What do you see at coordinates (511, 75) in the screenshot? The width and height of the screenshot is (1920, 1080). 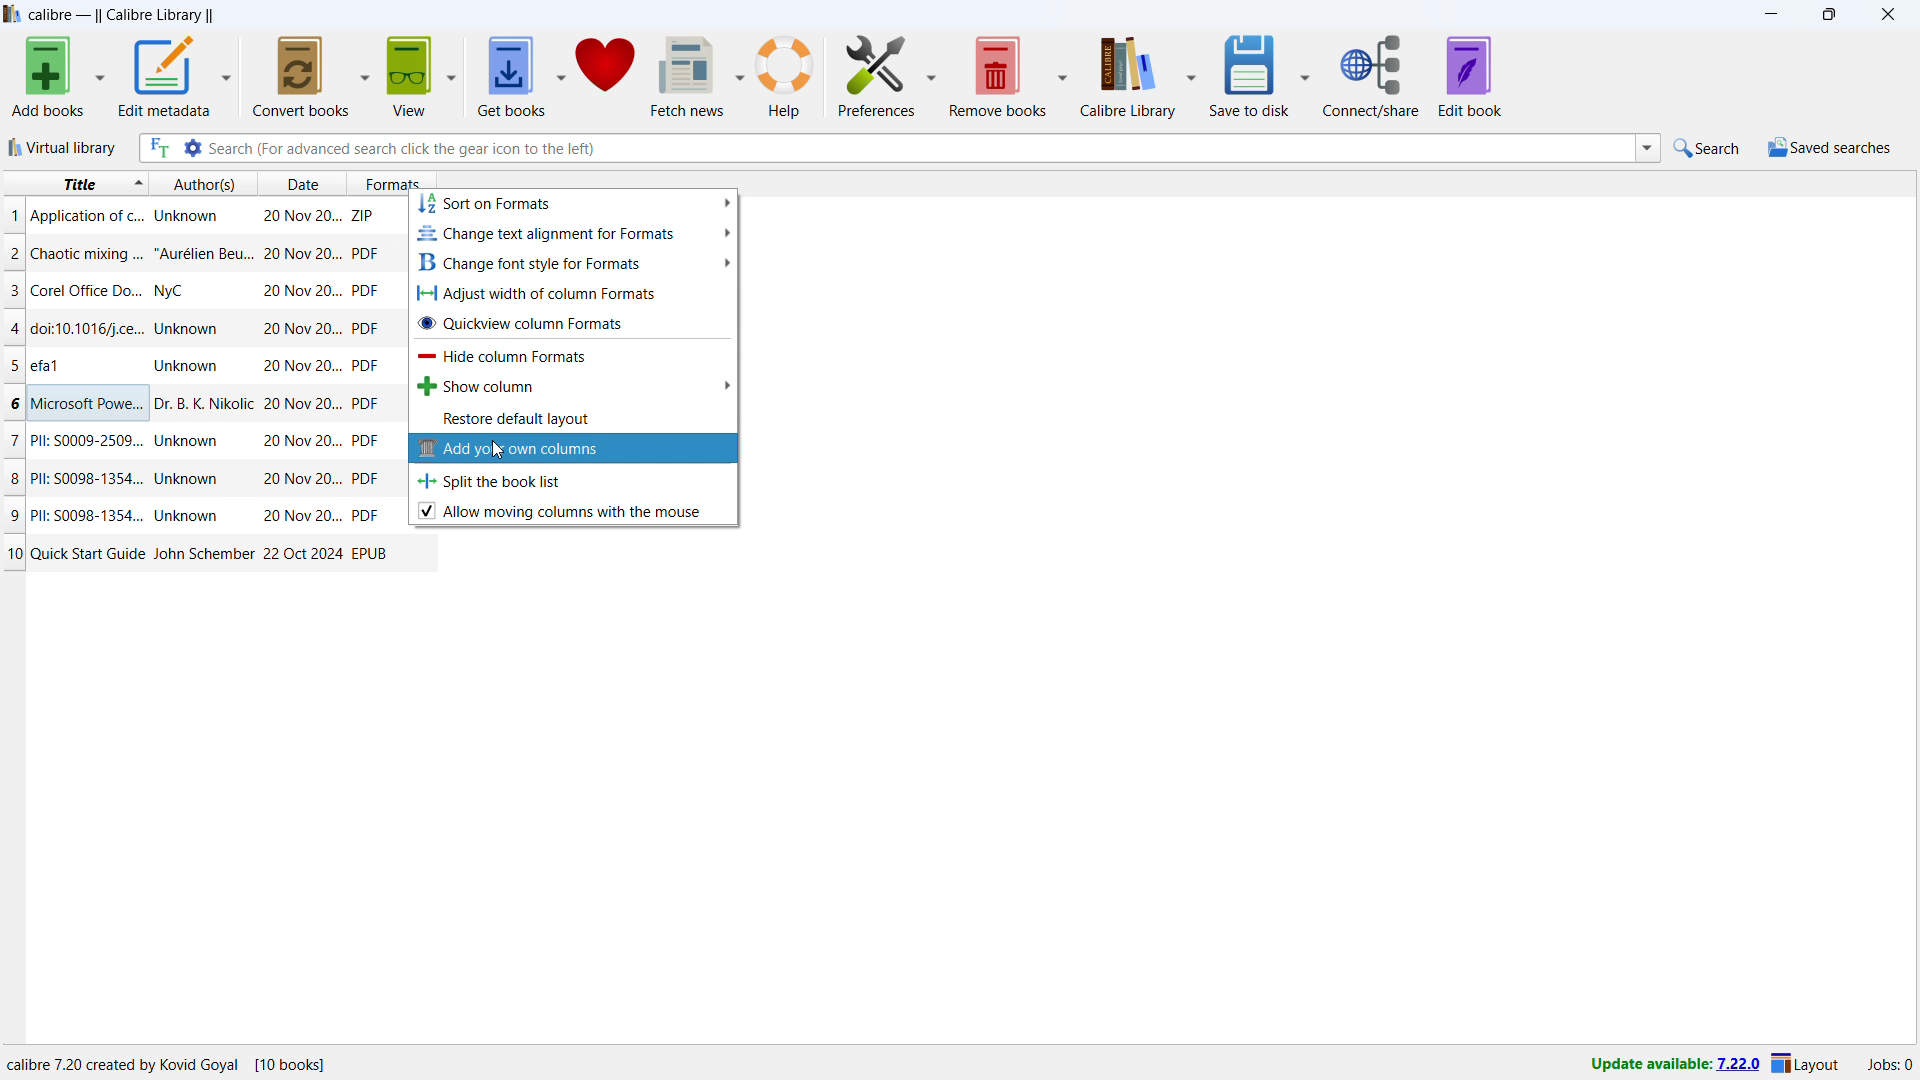 I see `get books` at bounding box center [511, 75].